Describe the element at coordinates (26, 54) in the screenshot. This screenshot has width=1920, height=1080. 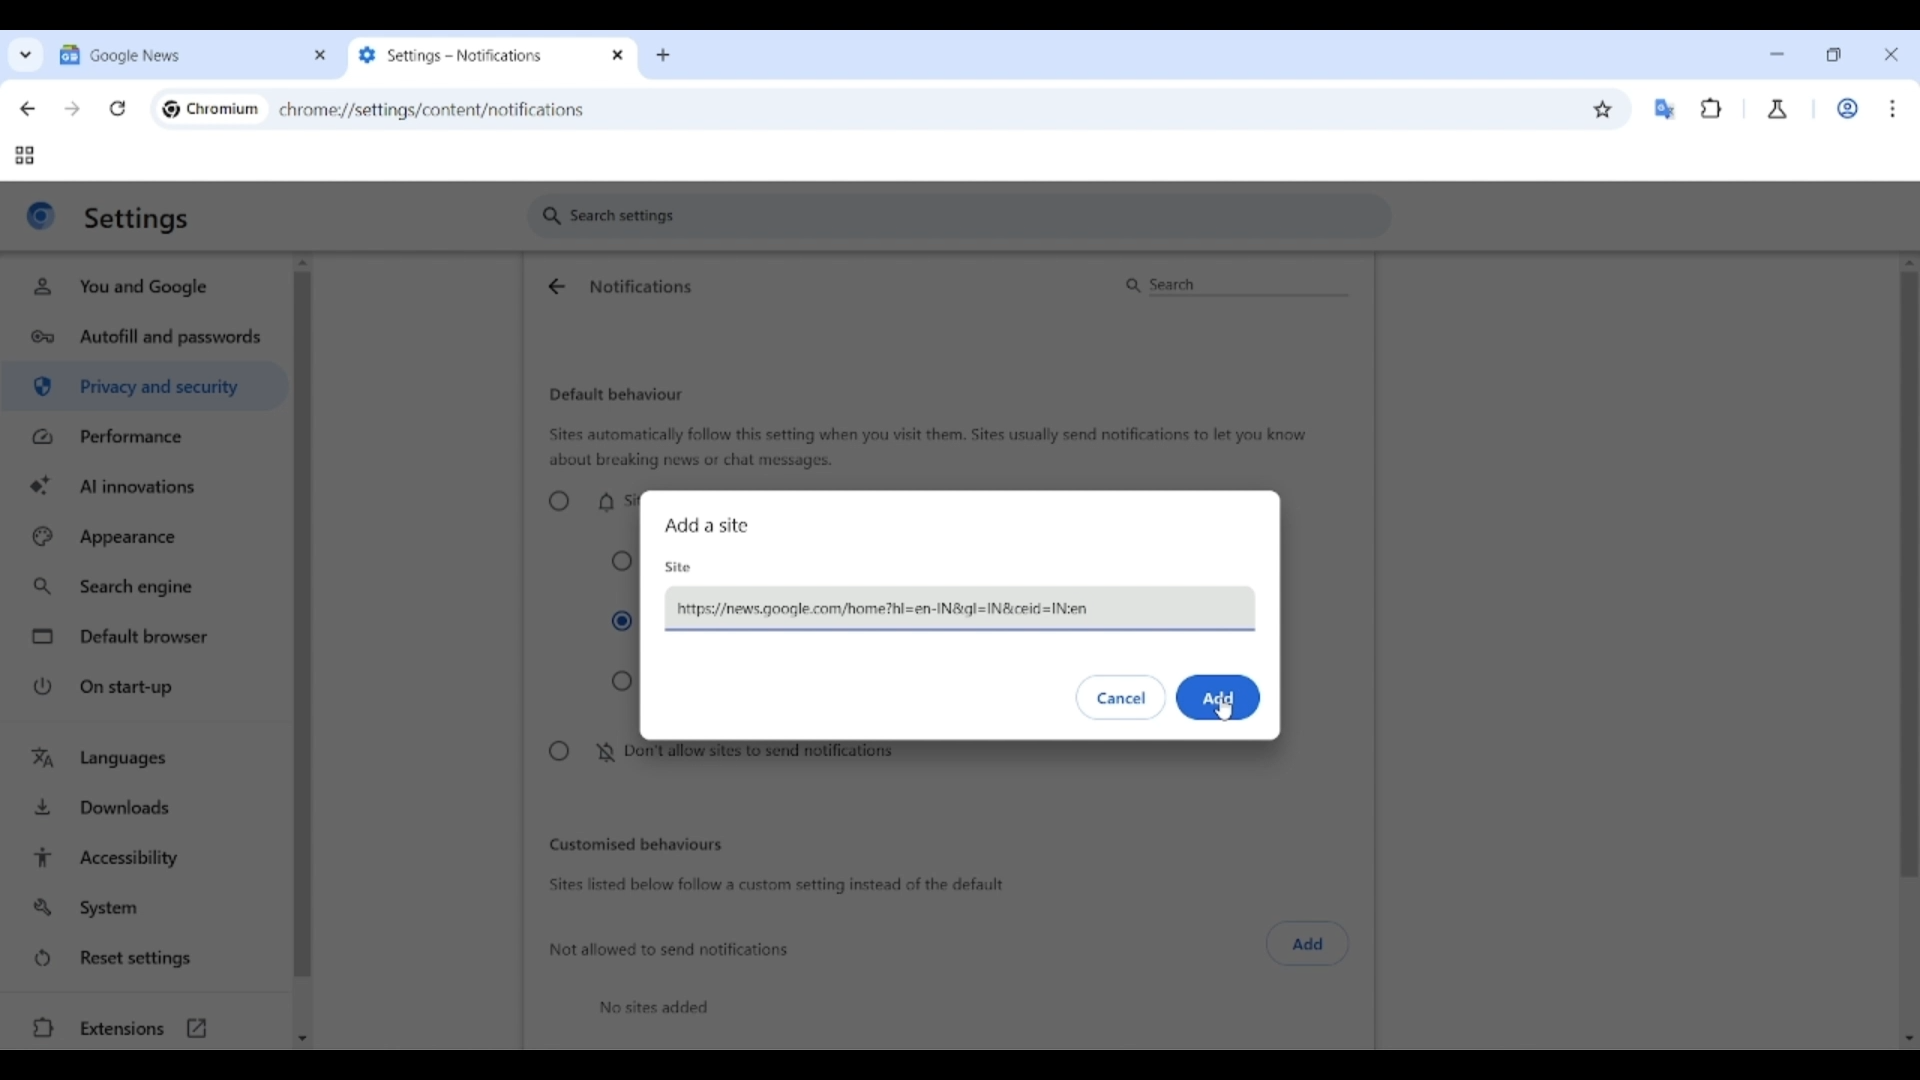
I see `Search tabs` at that location.